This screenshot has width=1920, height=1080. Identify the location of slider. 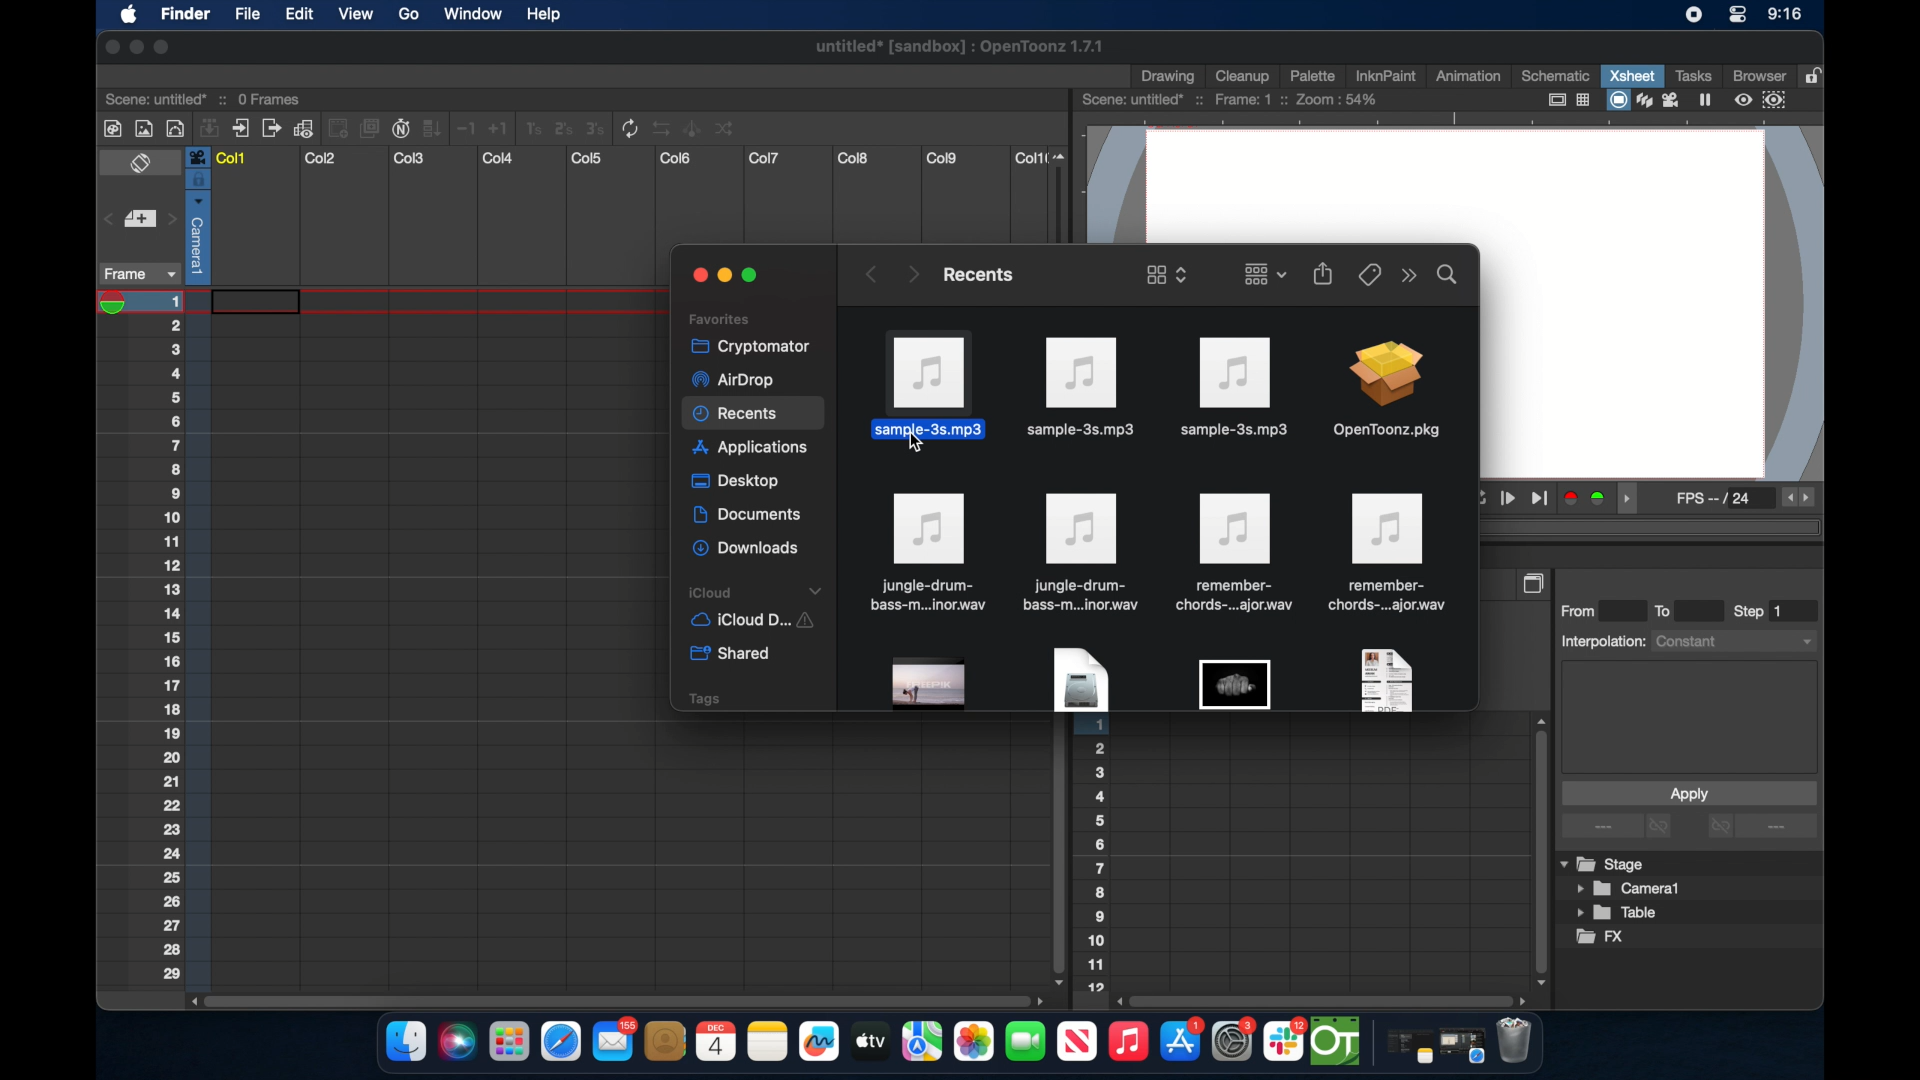
(1064, 194).